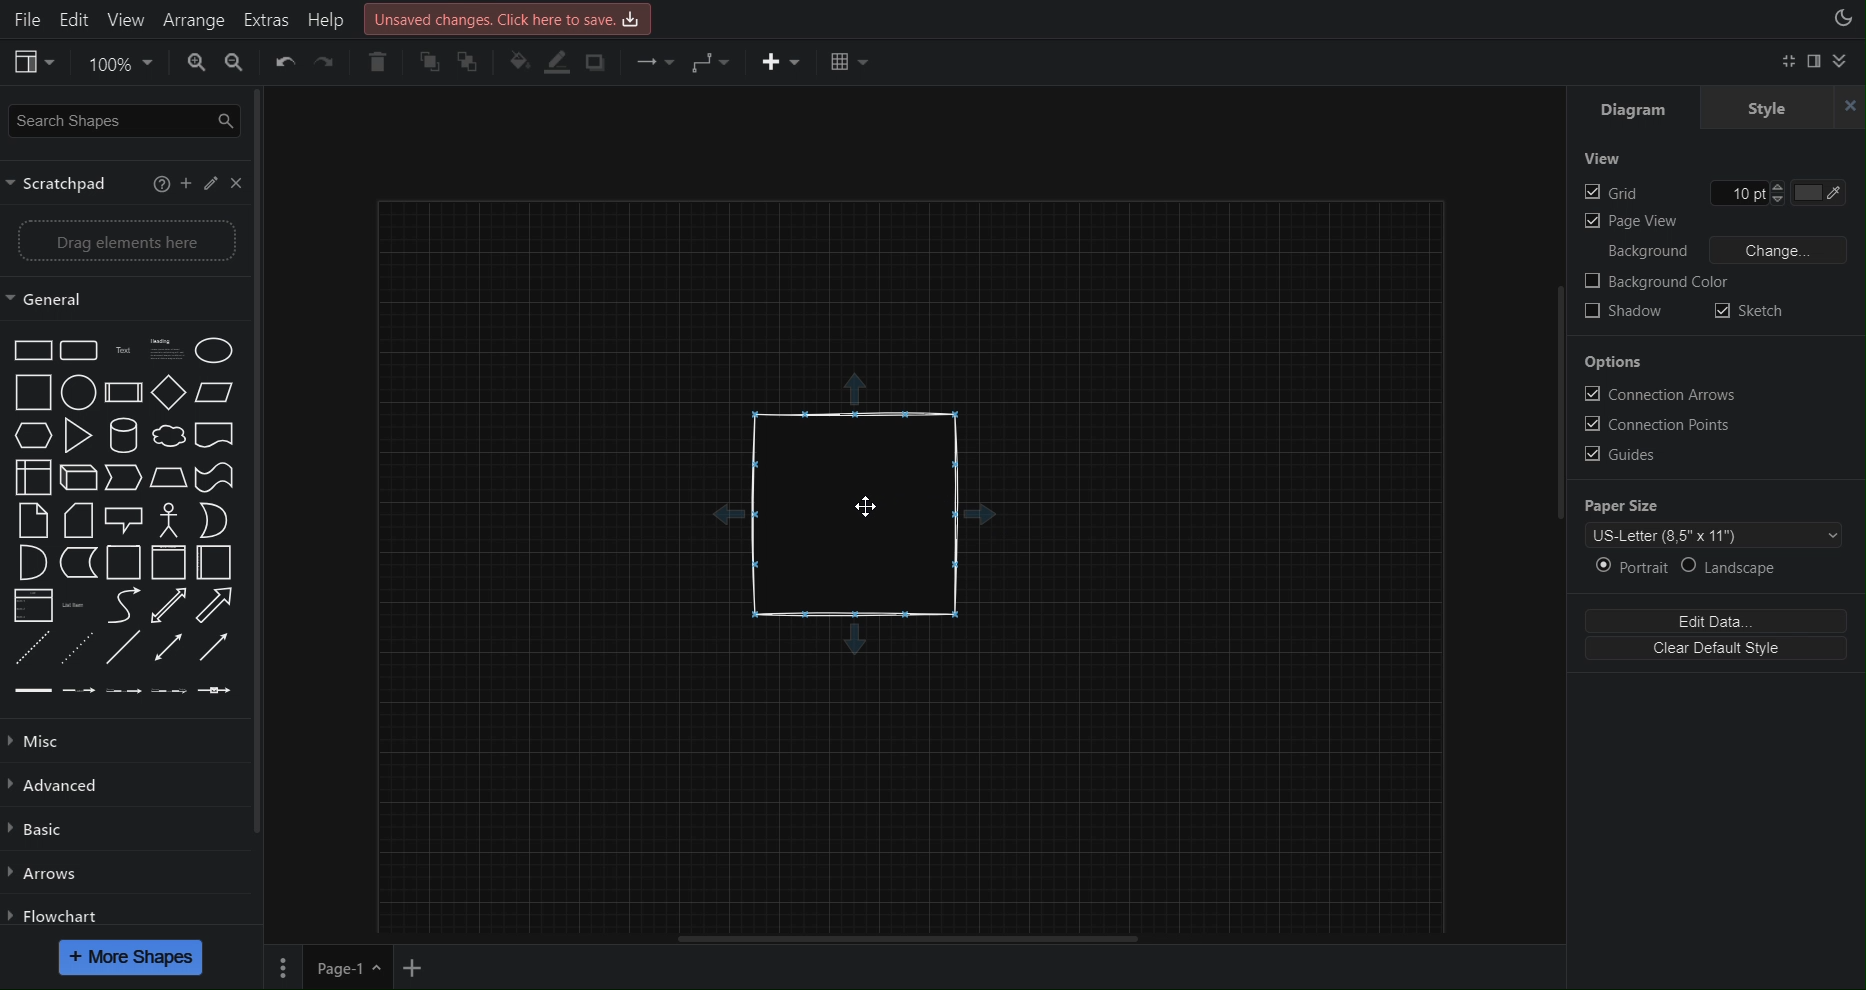  I want to click on General, so click(65, 298).